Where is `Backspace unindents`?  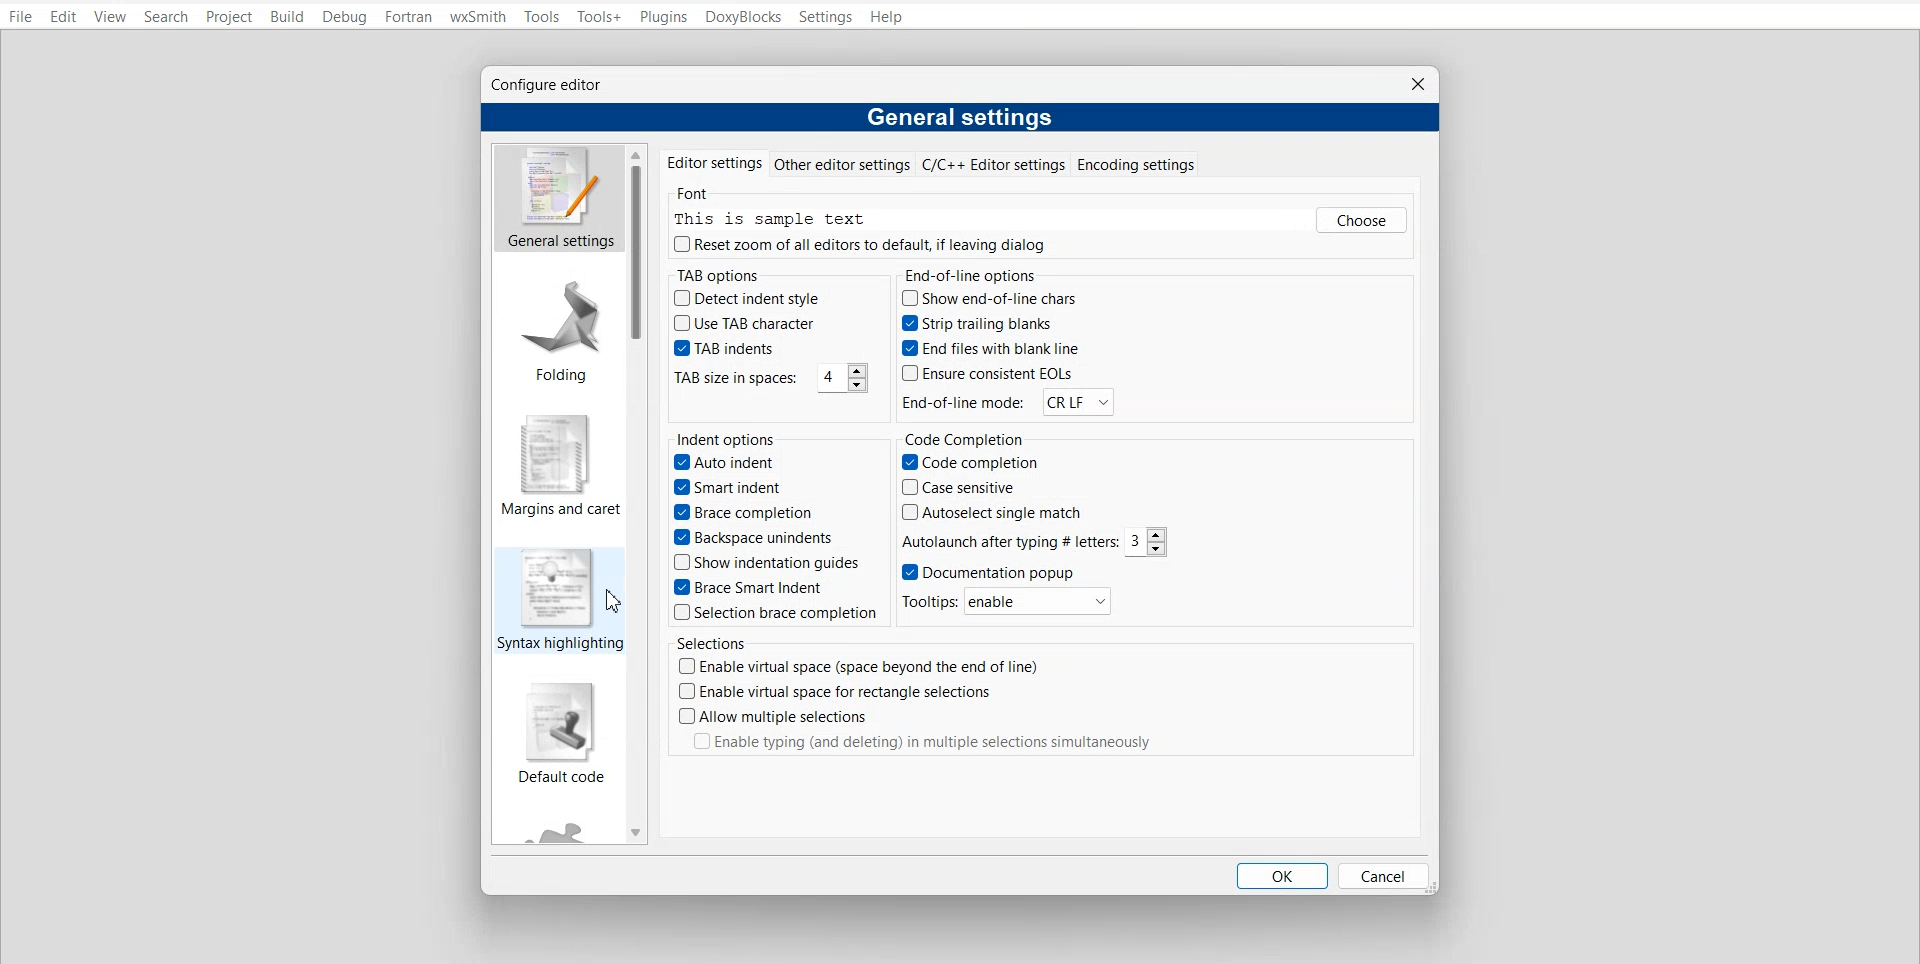 Backspace unindents is located at coordinates (756, 536).